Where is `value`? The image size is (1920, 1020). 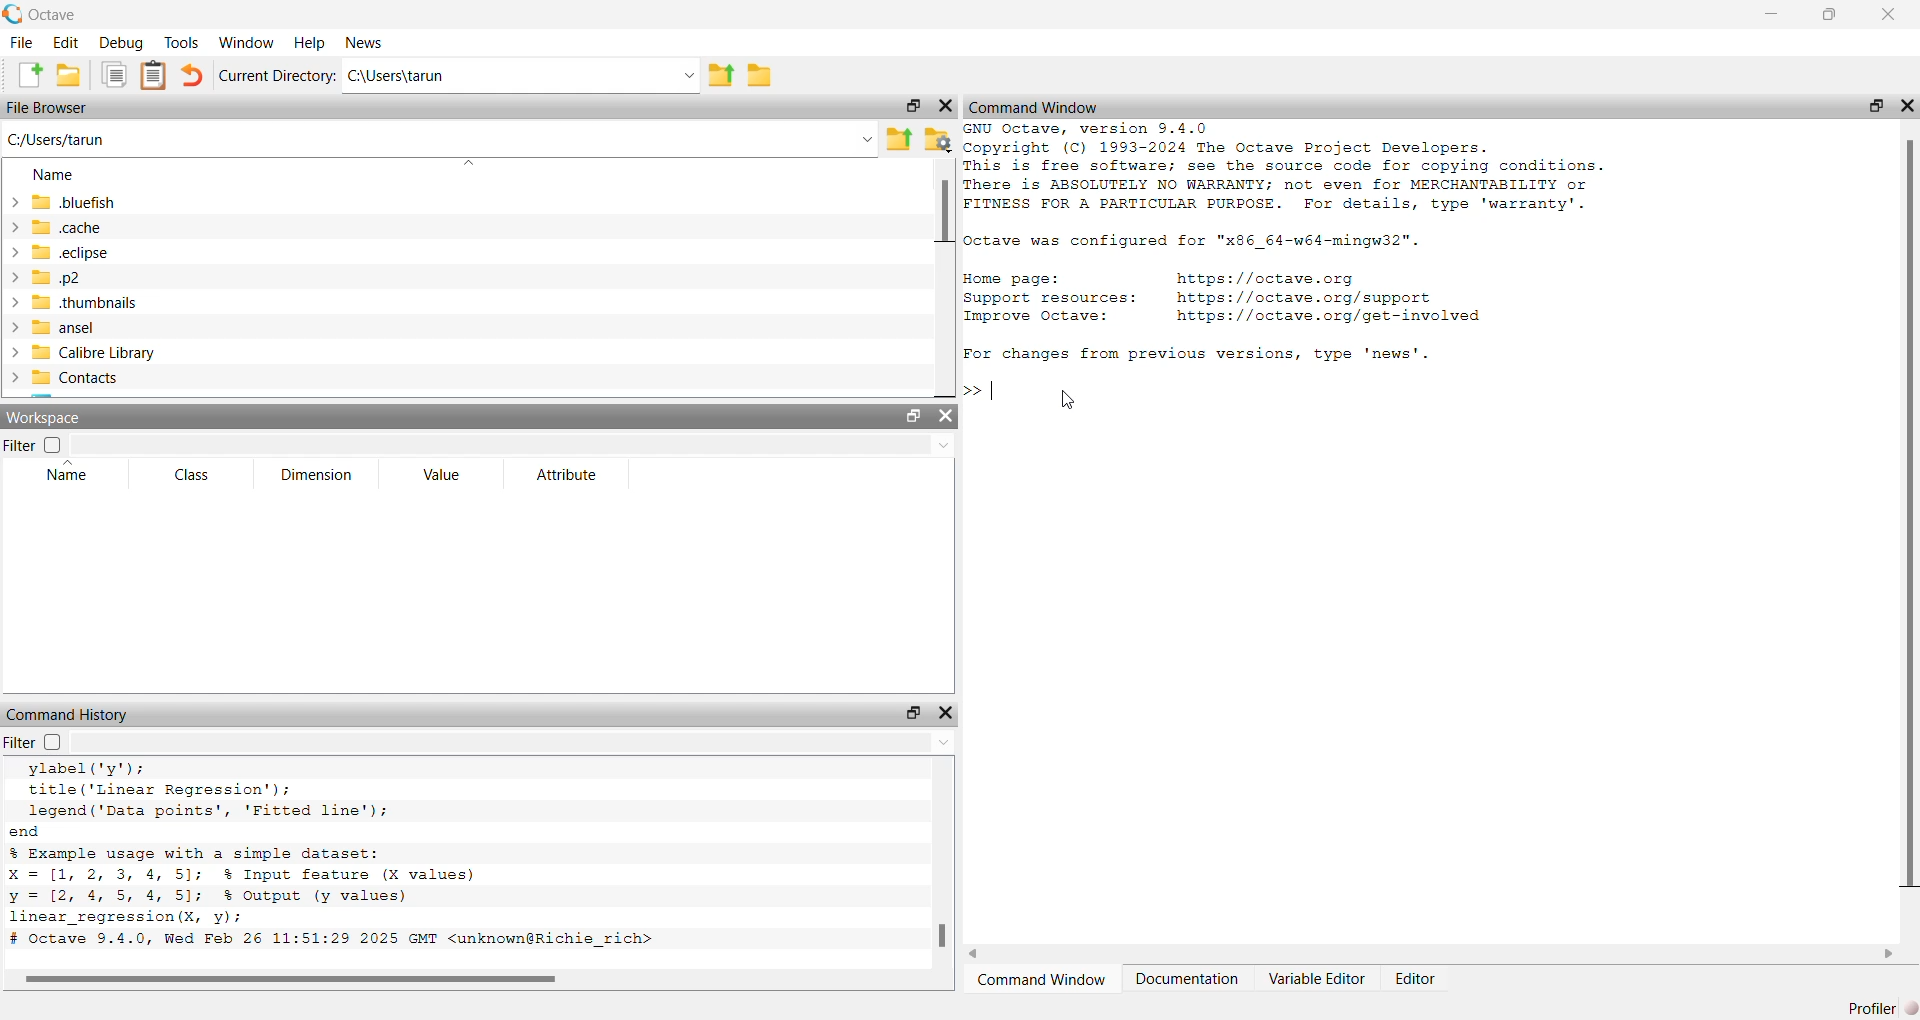
value is located at coordinates (438, 474).